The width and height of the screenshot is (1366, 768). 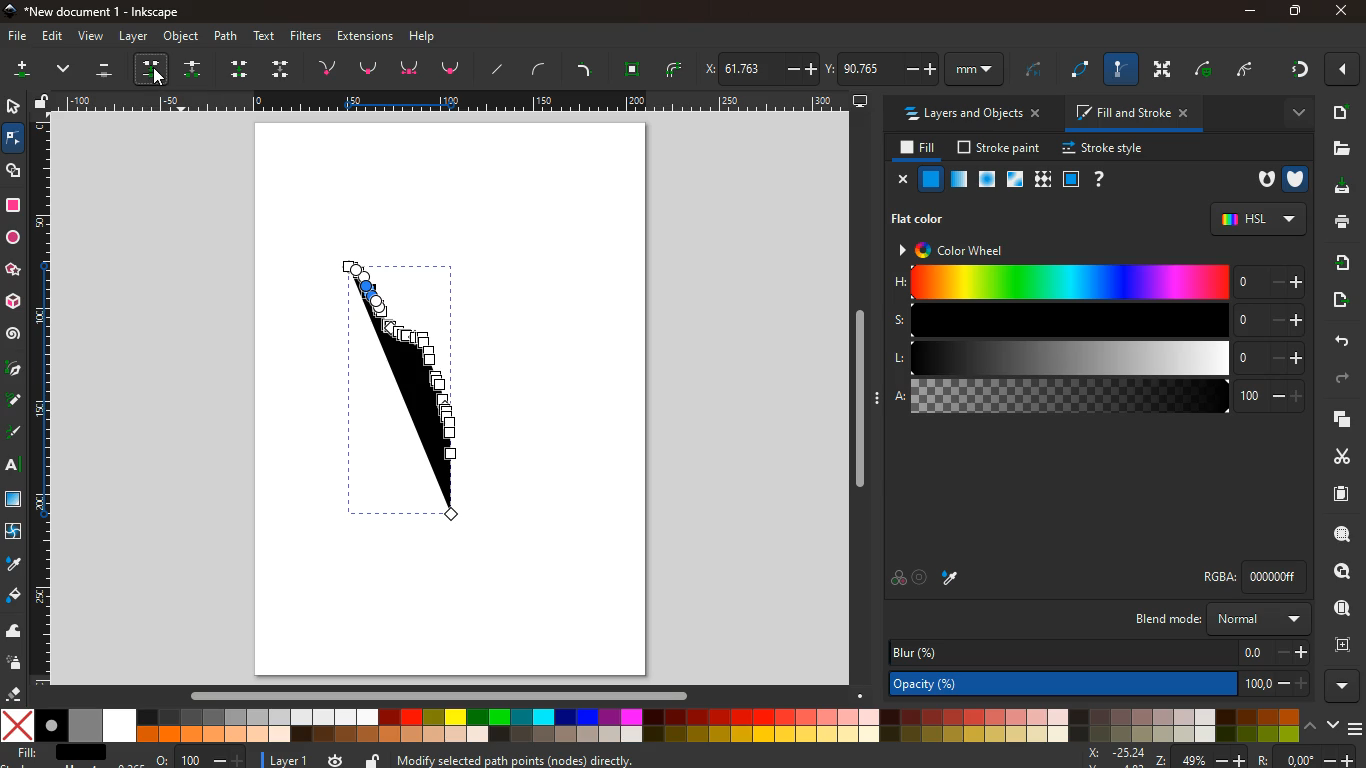 I want to click on use, so click(x=1343, y=609).